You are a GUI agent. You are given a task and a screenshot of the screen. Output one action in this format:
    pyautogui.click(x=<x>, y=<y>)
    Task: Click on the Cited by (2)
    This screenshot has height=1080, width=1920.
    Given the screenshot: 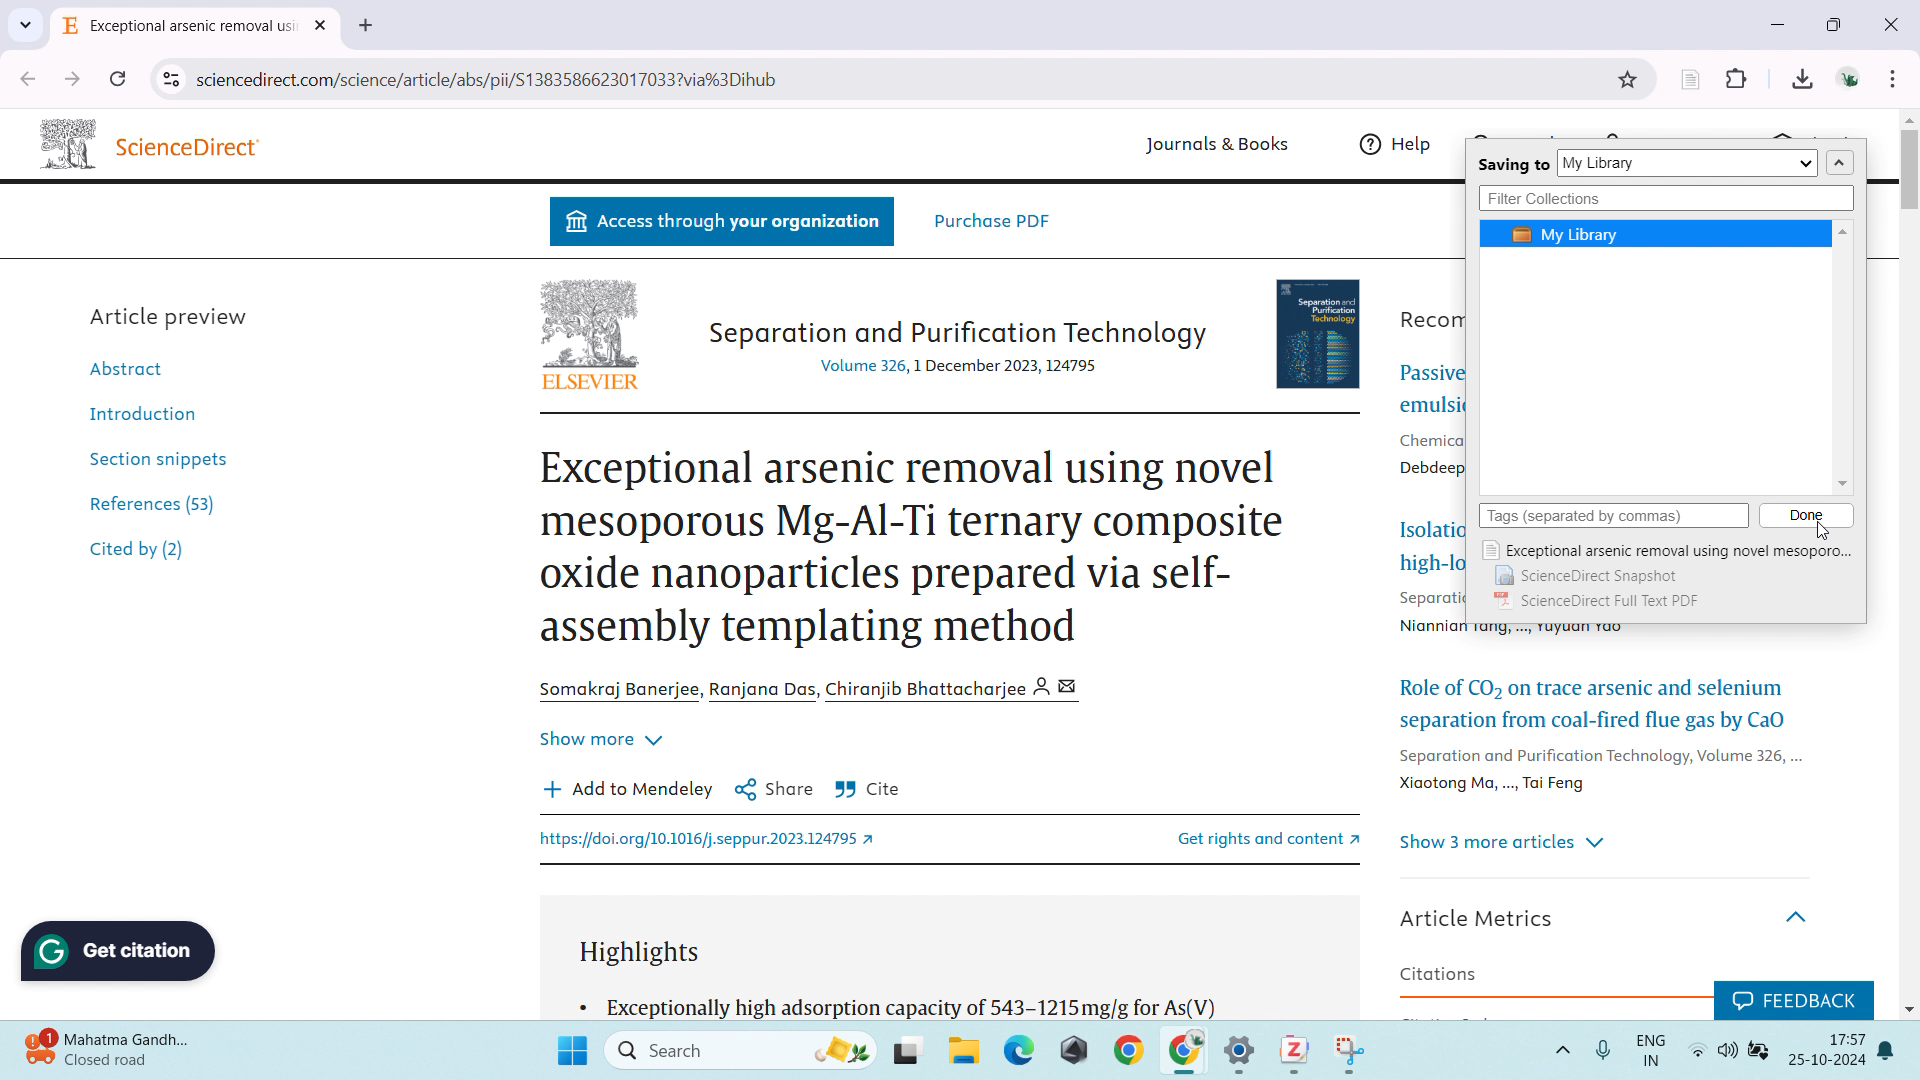 What is the action you would take?
    pyautogui.click(x=139, y=552)
    